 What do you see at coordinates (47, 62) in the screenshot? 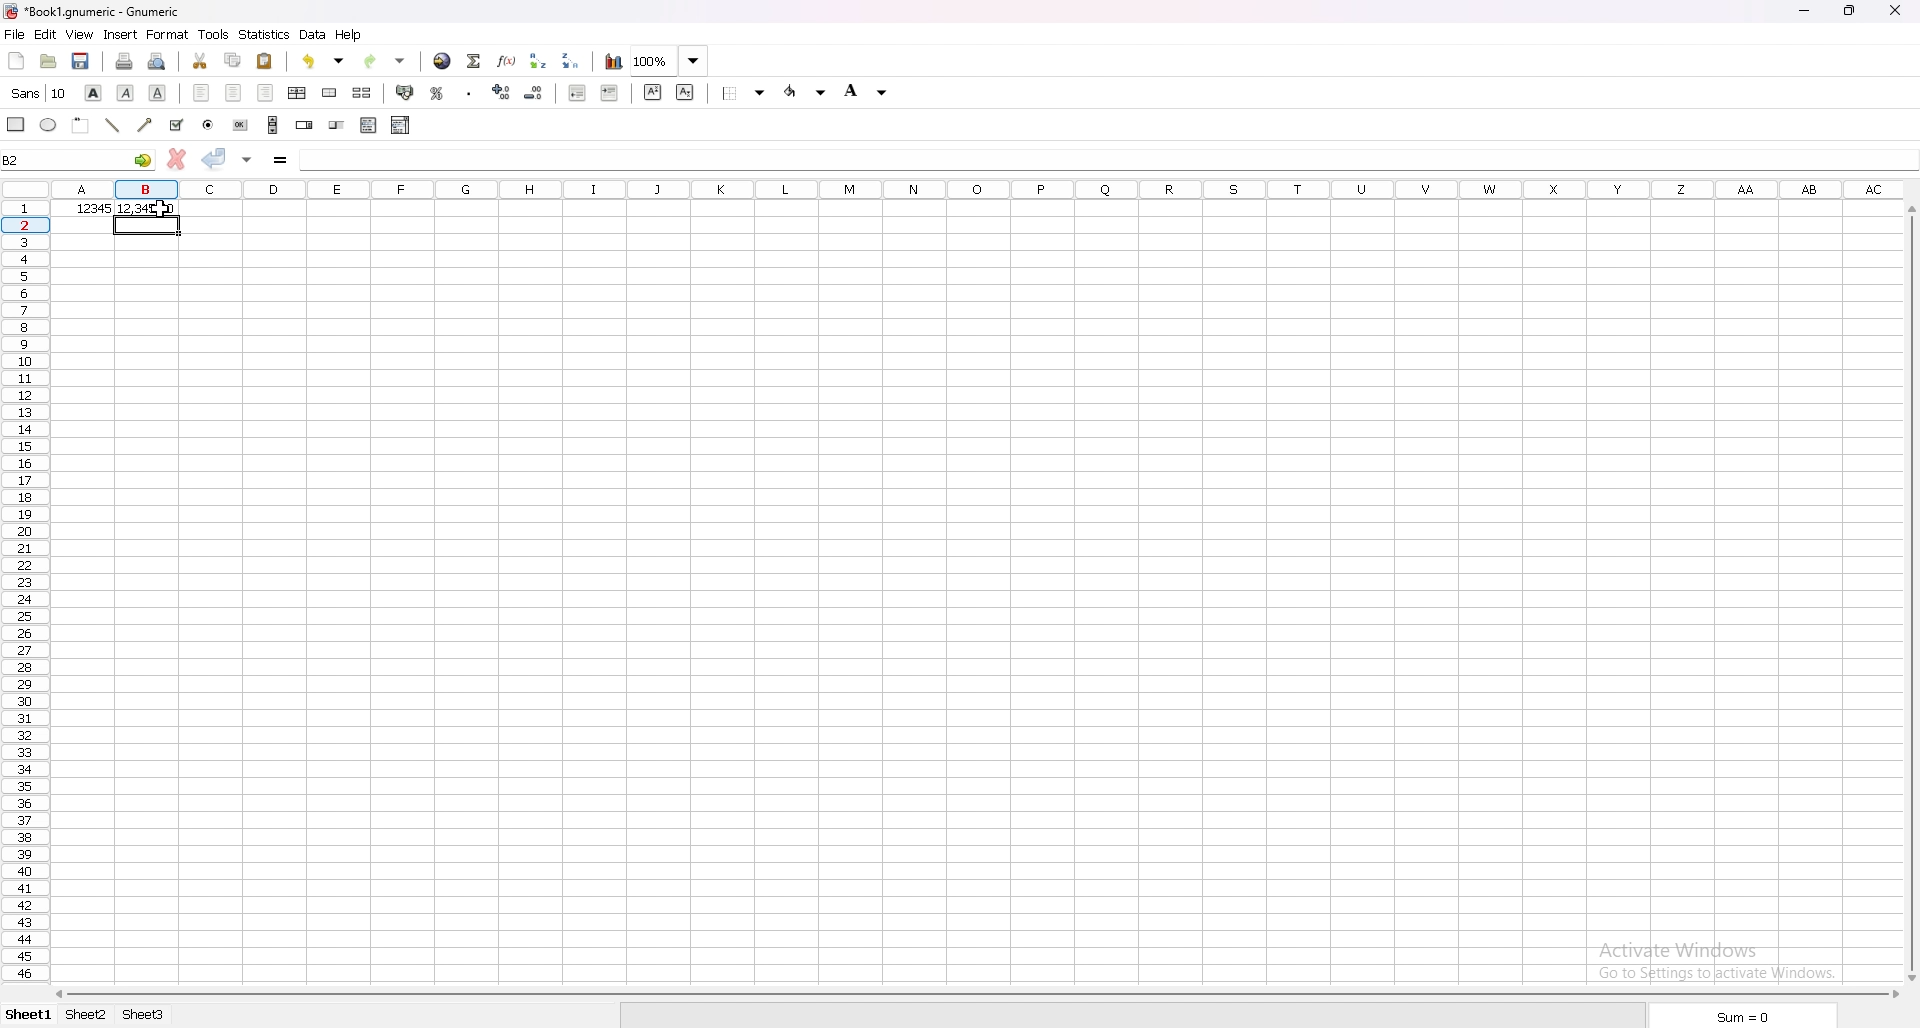
I see `open` at bounding box center [47, 62].